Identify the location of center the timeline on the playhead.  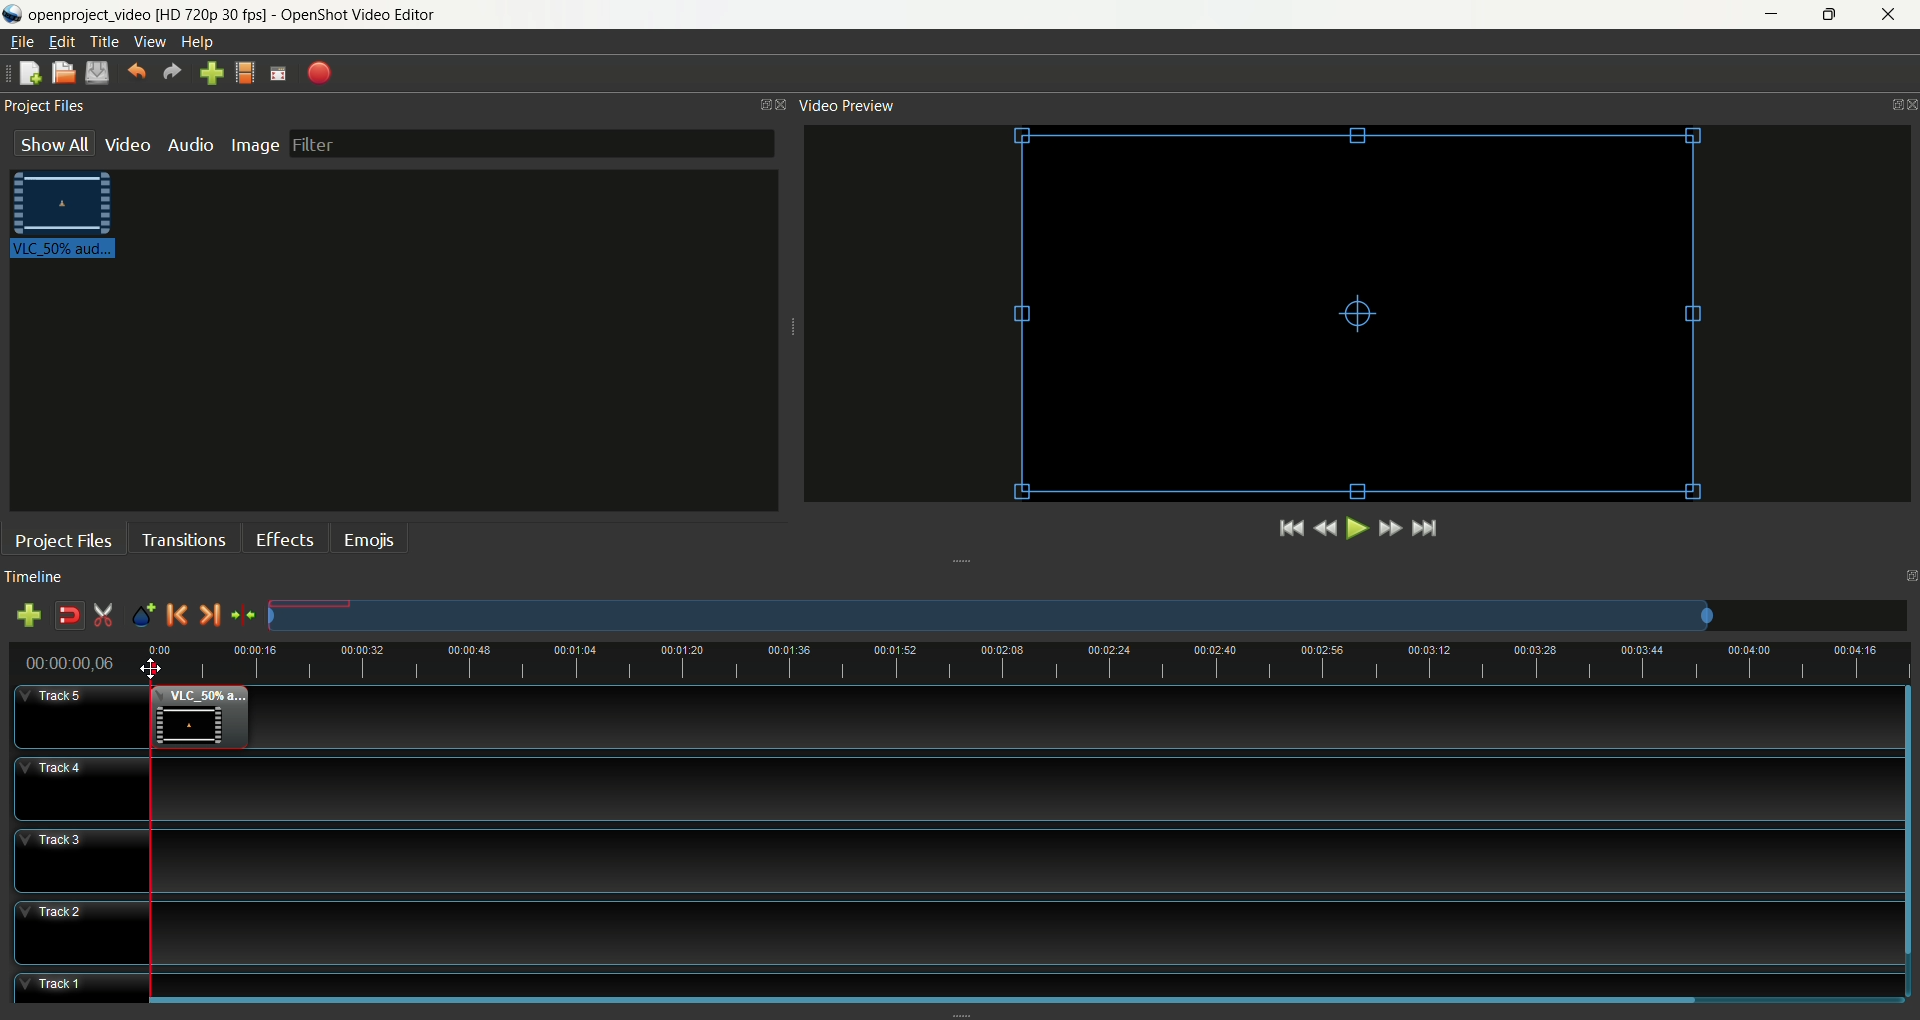
(244, 619).